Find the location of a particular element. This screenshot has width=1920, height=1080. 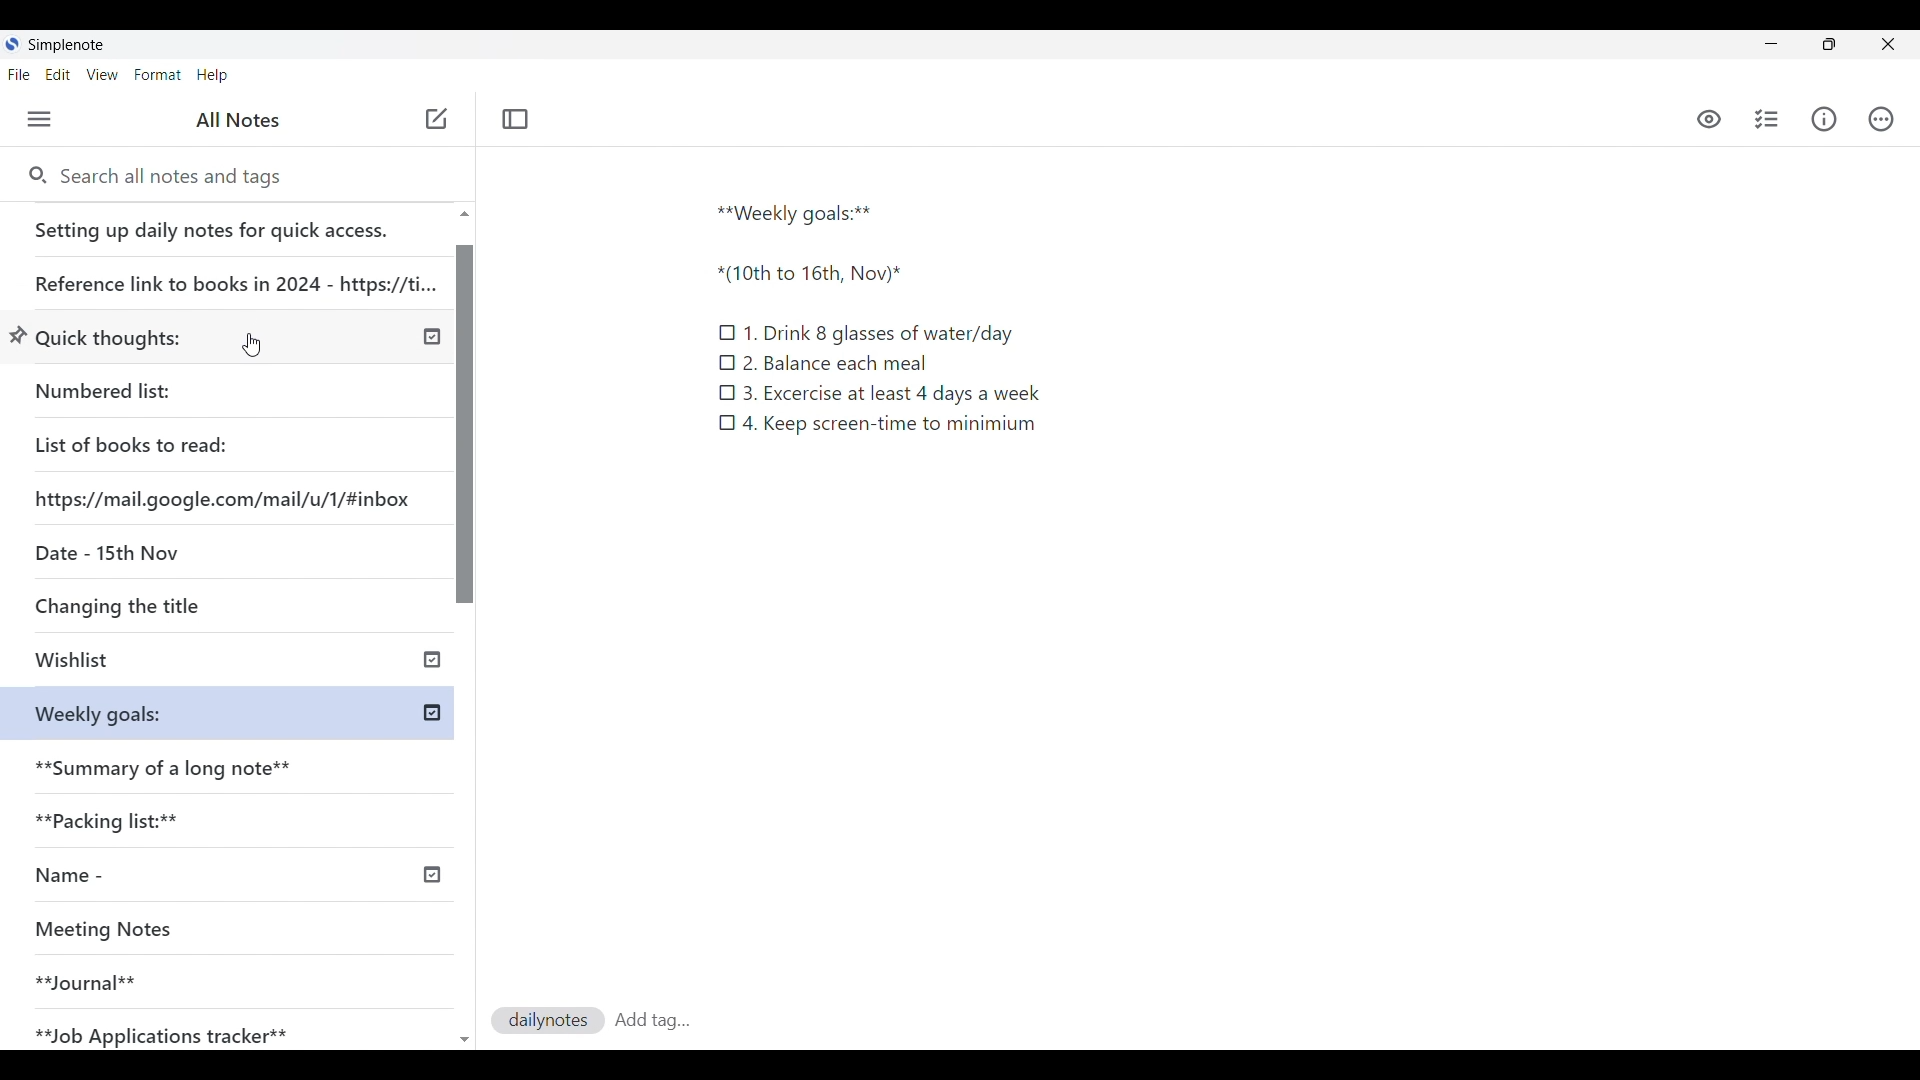

Software logo is located at coordinates (13, 44).